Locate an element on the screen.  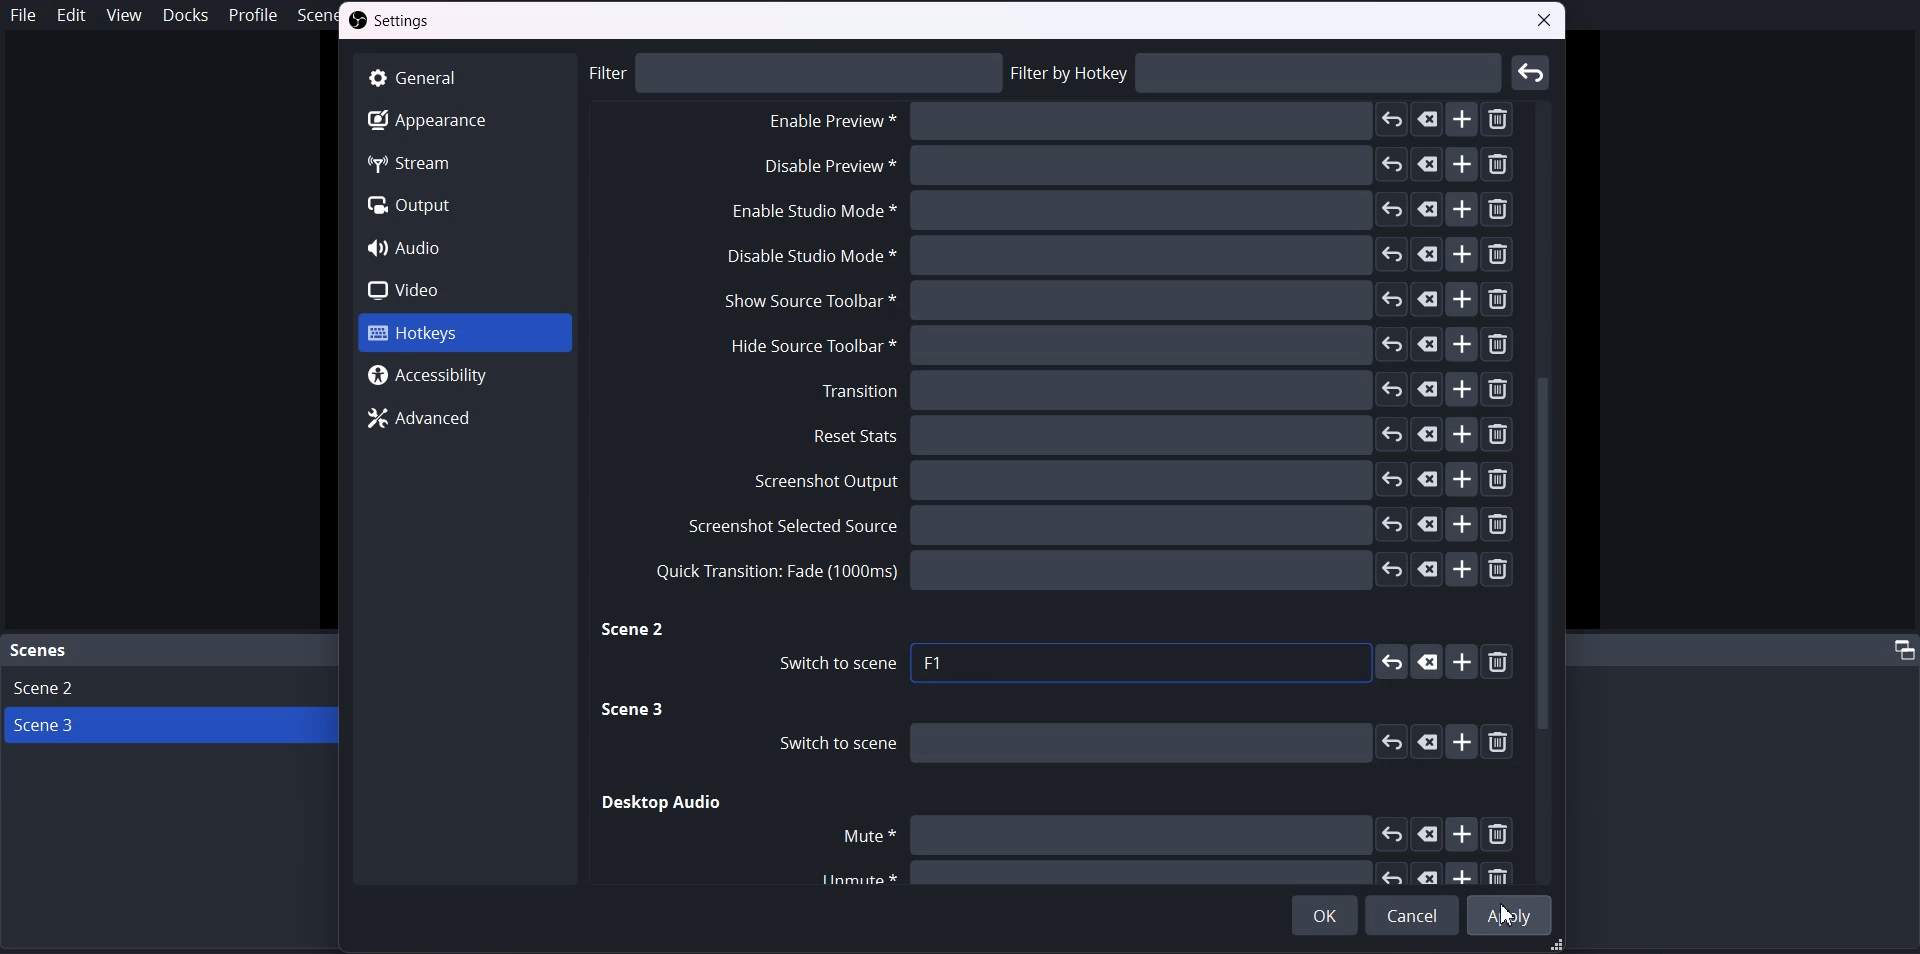
Text is located at coordinates (936, 663).